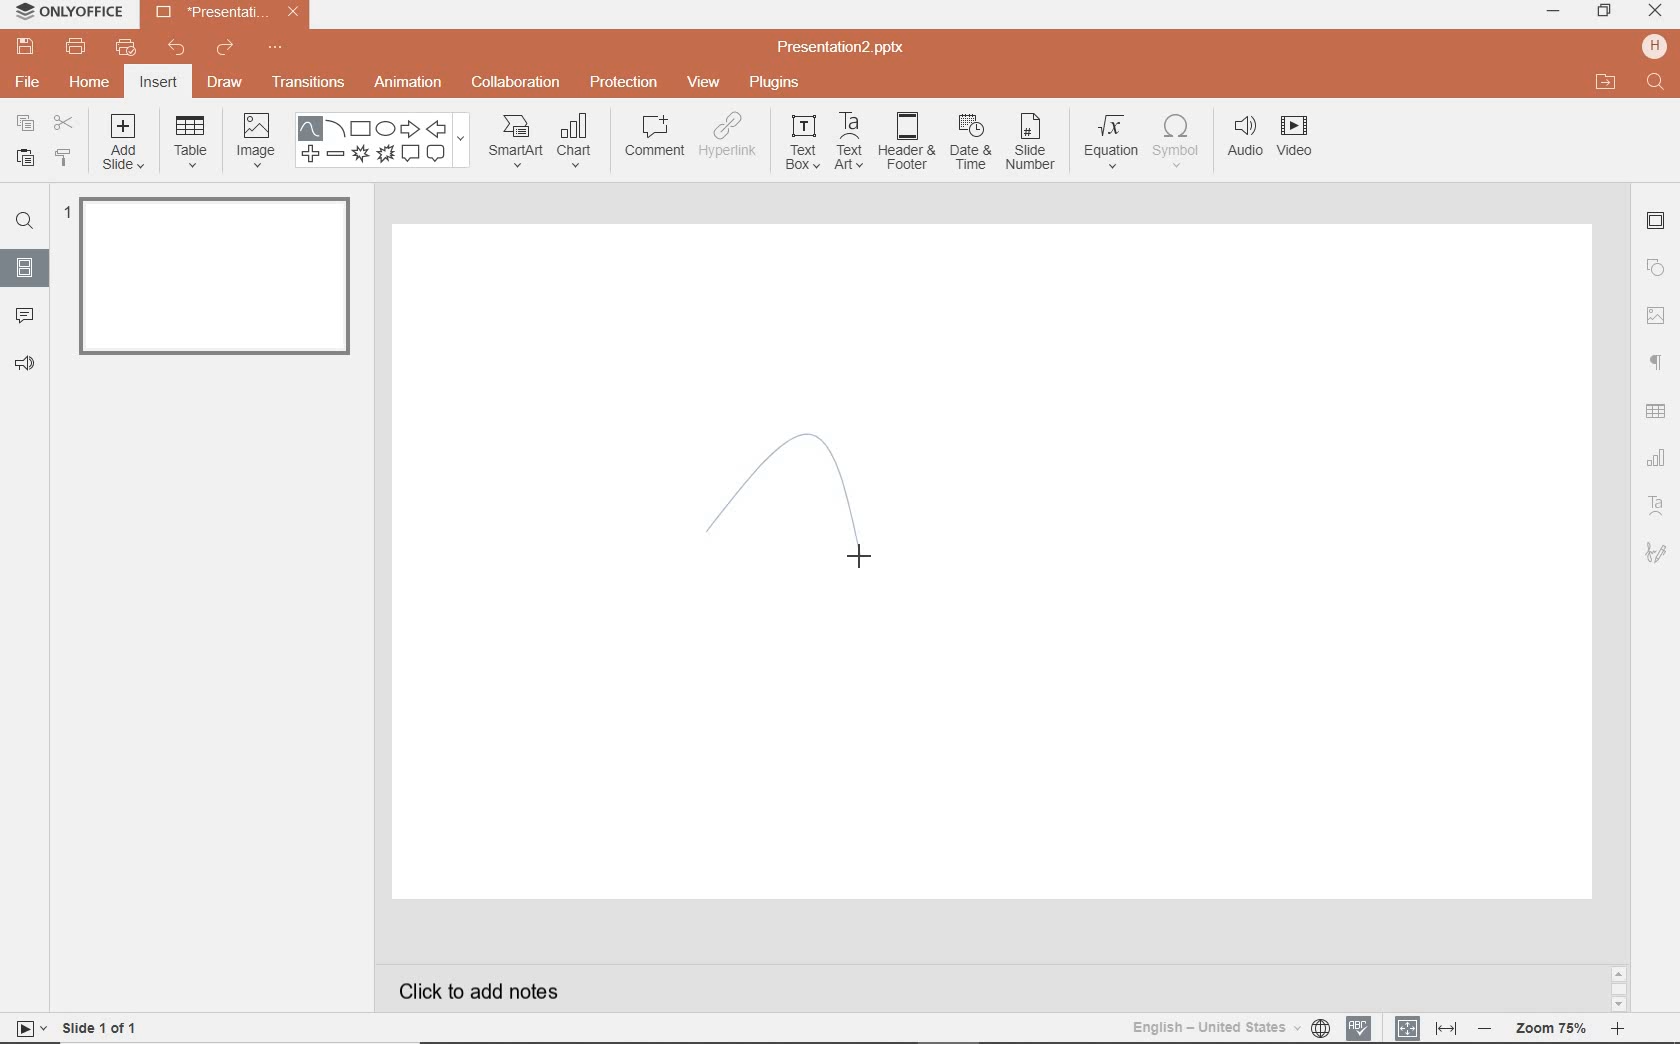 The height and width of the screenshot is (1044, 1680). I want to click on HOME, so click(88, 84).